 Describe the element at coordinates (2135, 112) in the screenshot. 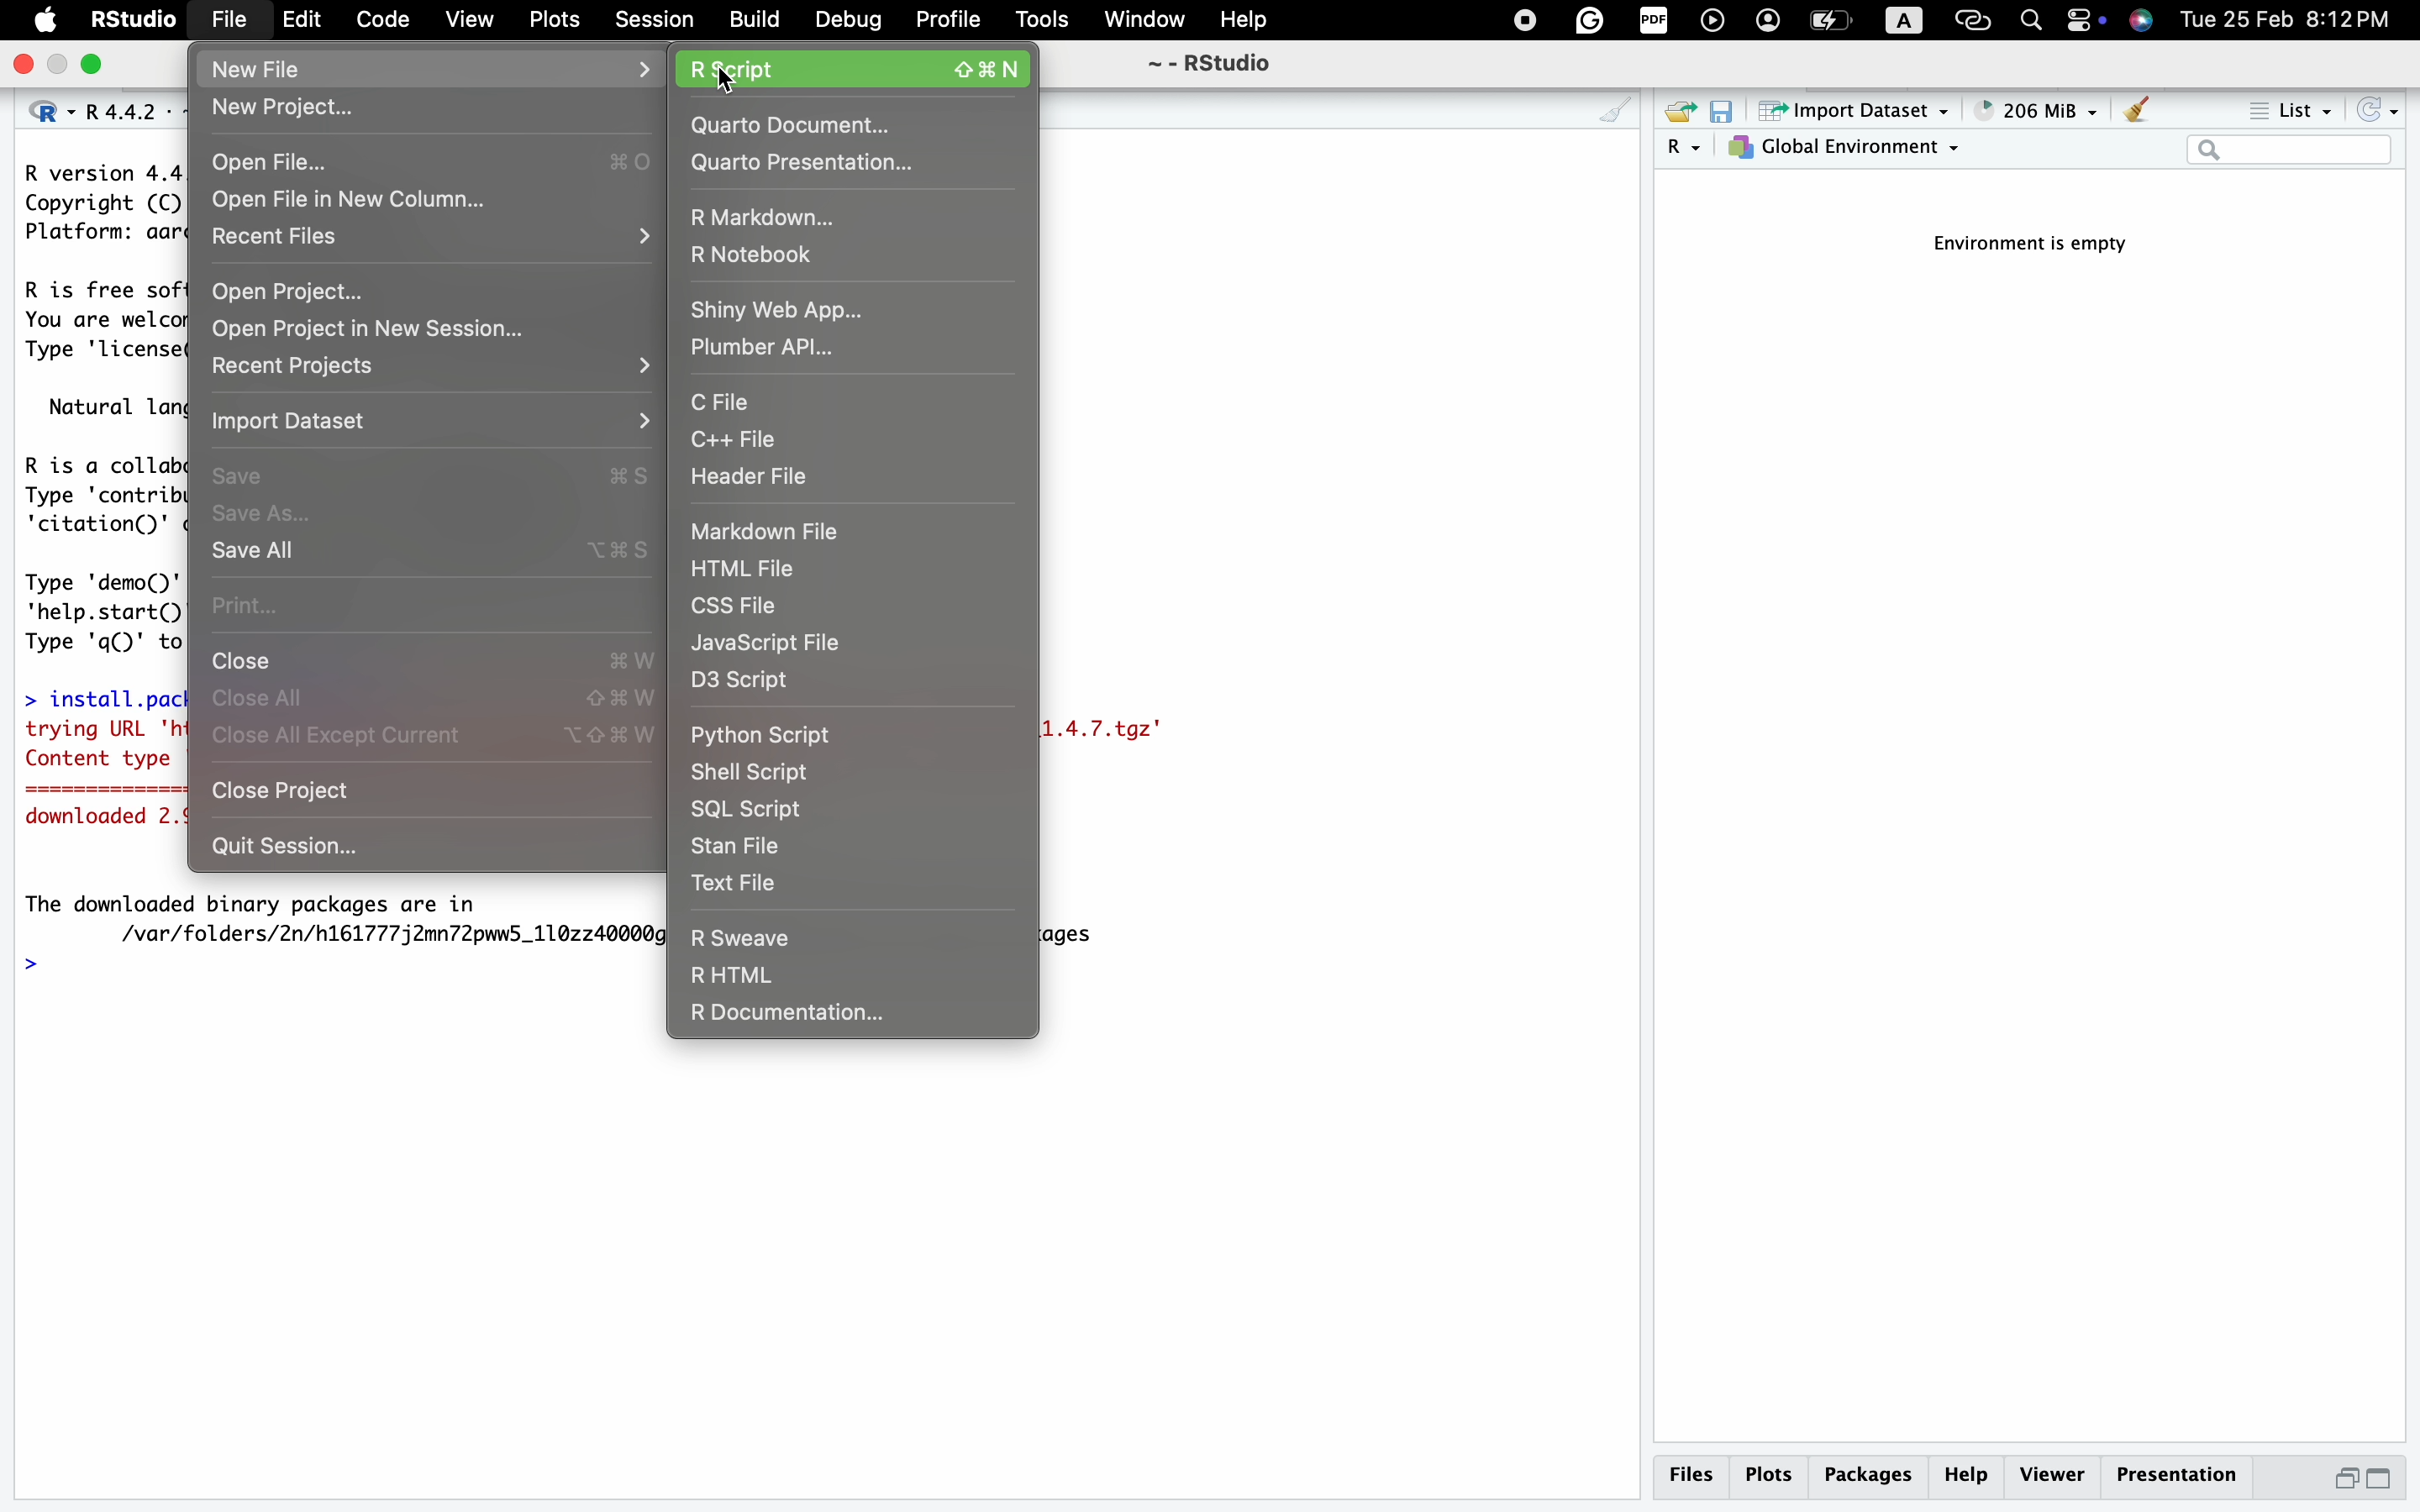

I see `clear objects from the workspace` at that location.